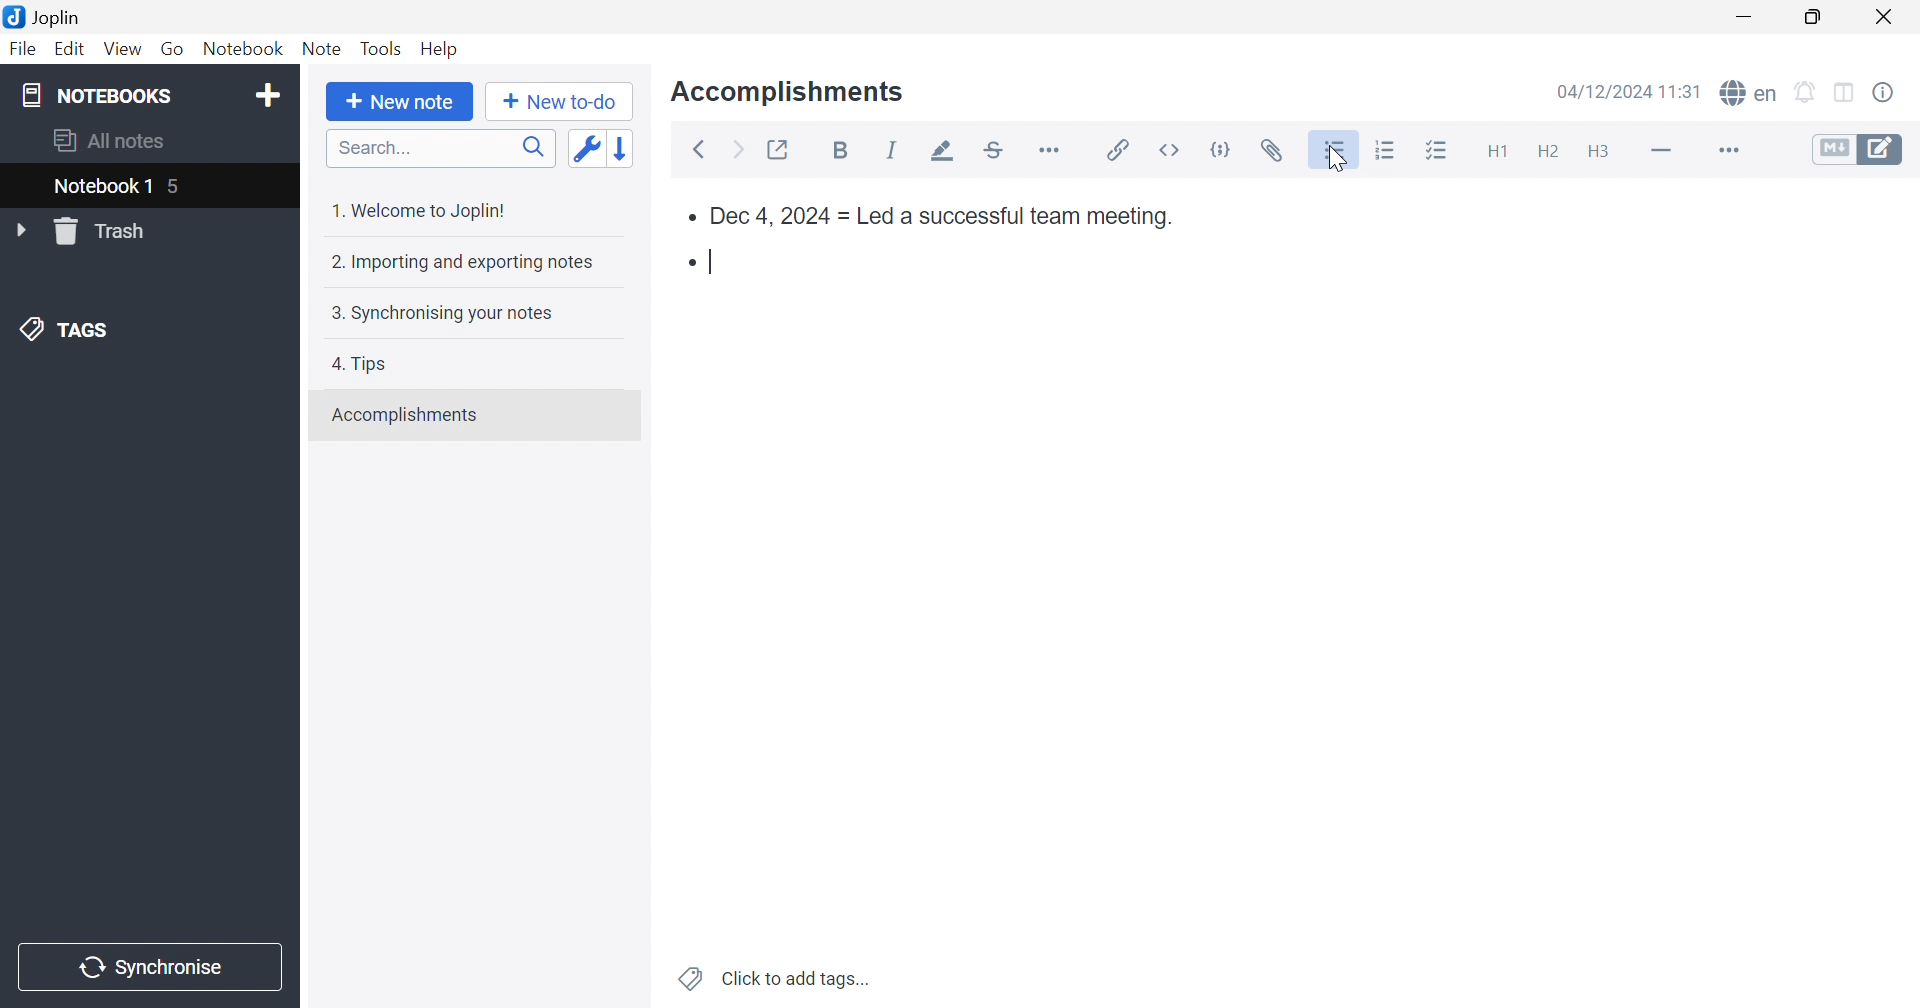 Image resolution: width=1920 pixels, height=1008 pixels. What do you see at coordinates (1275, 150) in the screenshot?
I see `Attach file` at bounding box center [1275, 150].